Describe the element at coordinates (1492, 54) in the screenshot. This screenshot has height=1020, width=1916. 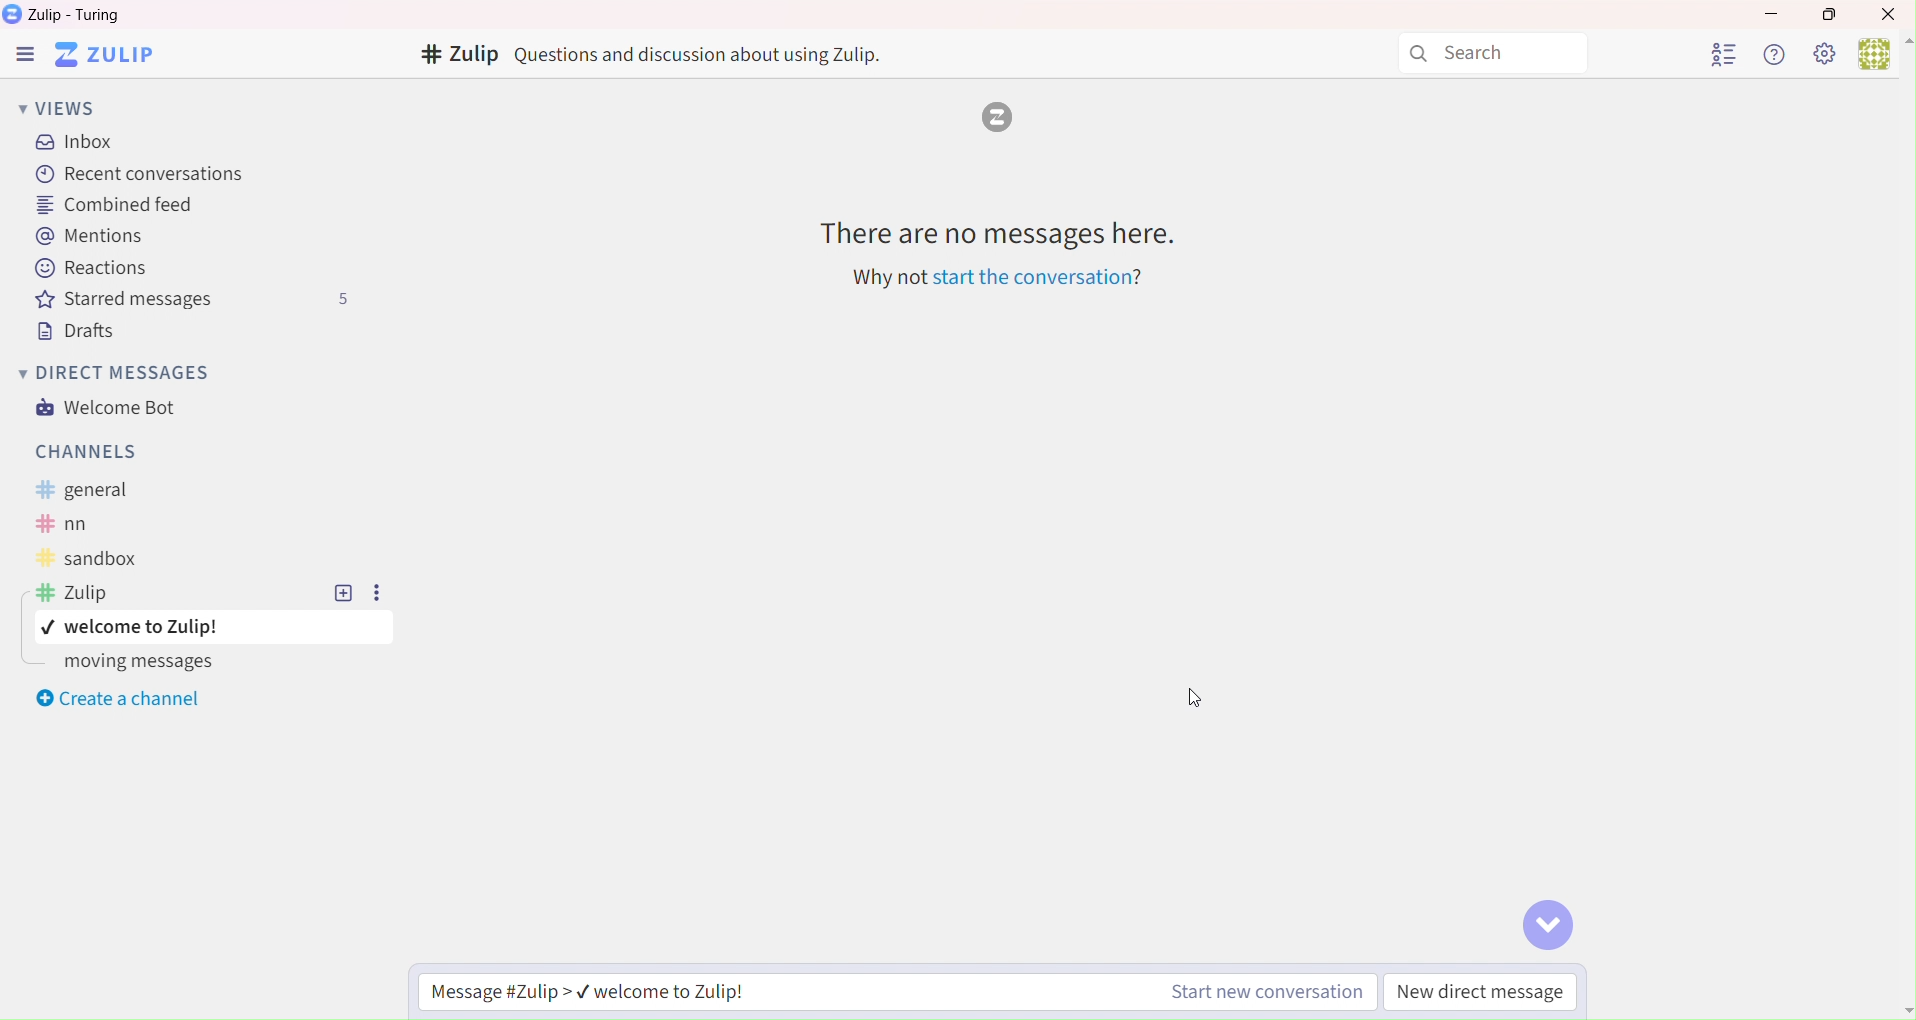
I see `Search` at that location.